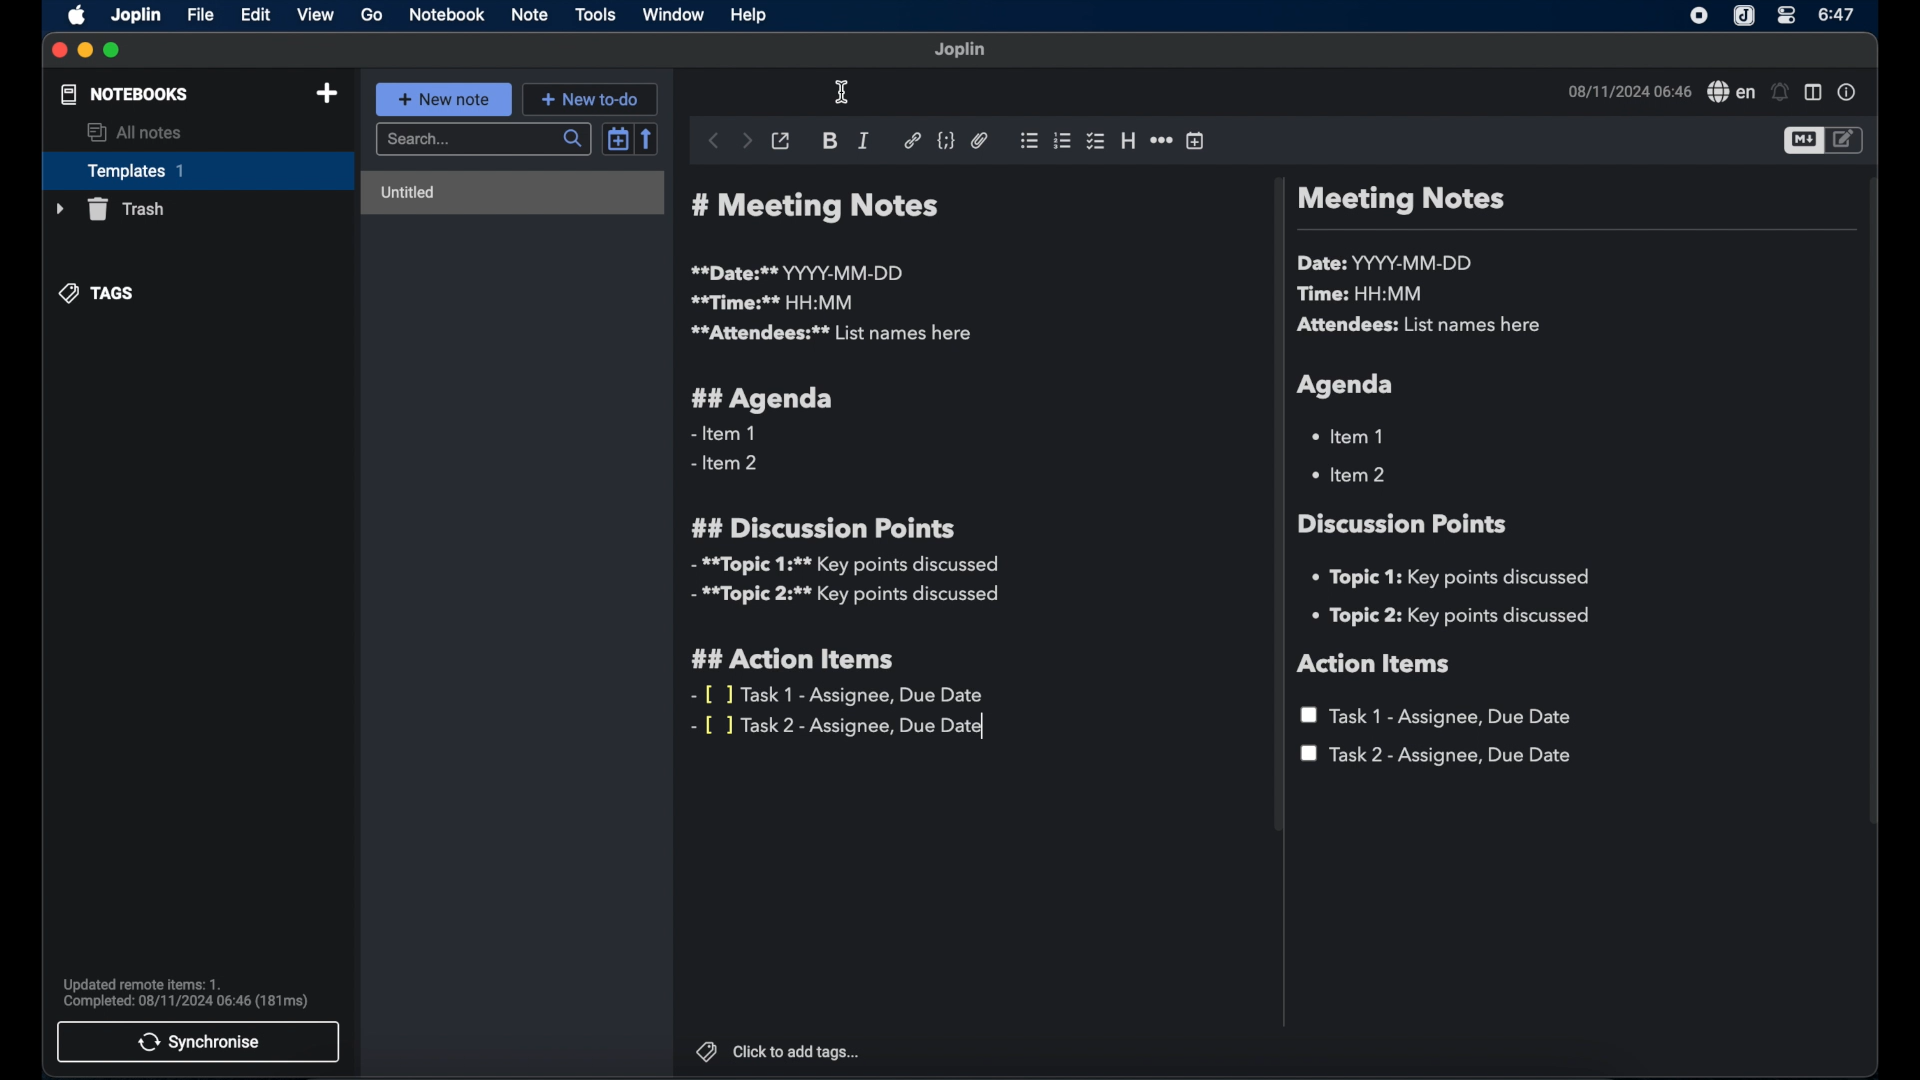 This screenshot has height=1080, width=1920. What do you see at coordinates (200, 14) in the screenshot?
I see `file` at bounding box center [200, 14].